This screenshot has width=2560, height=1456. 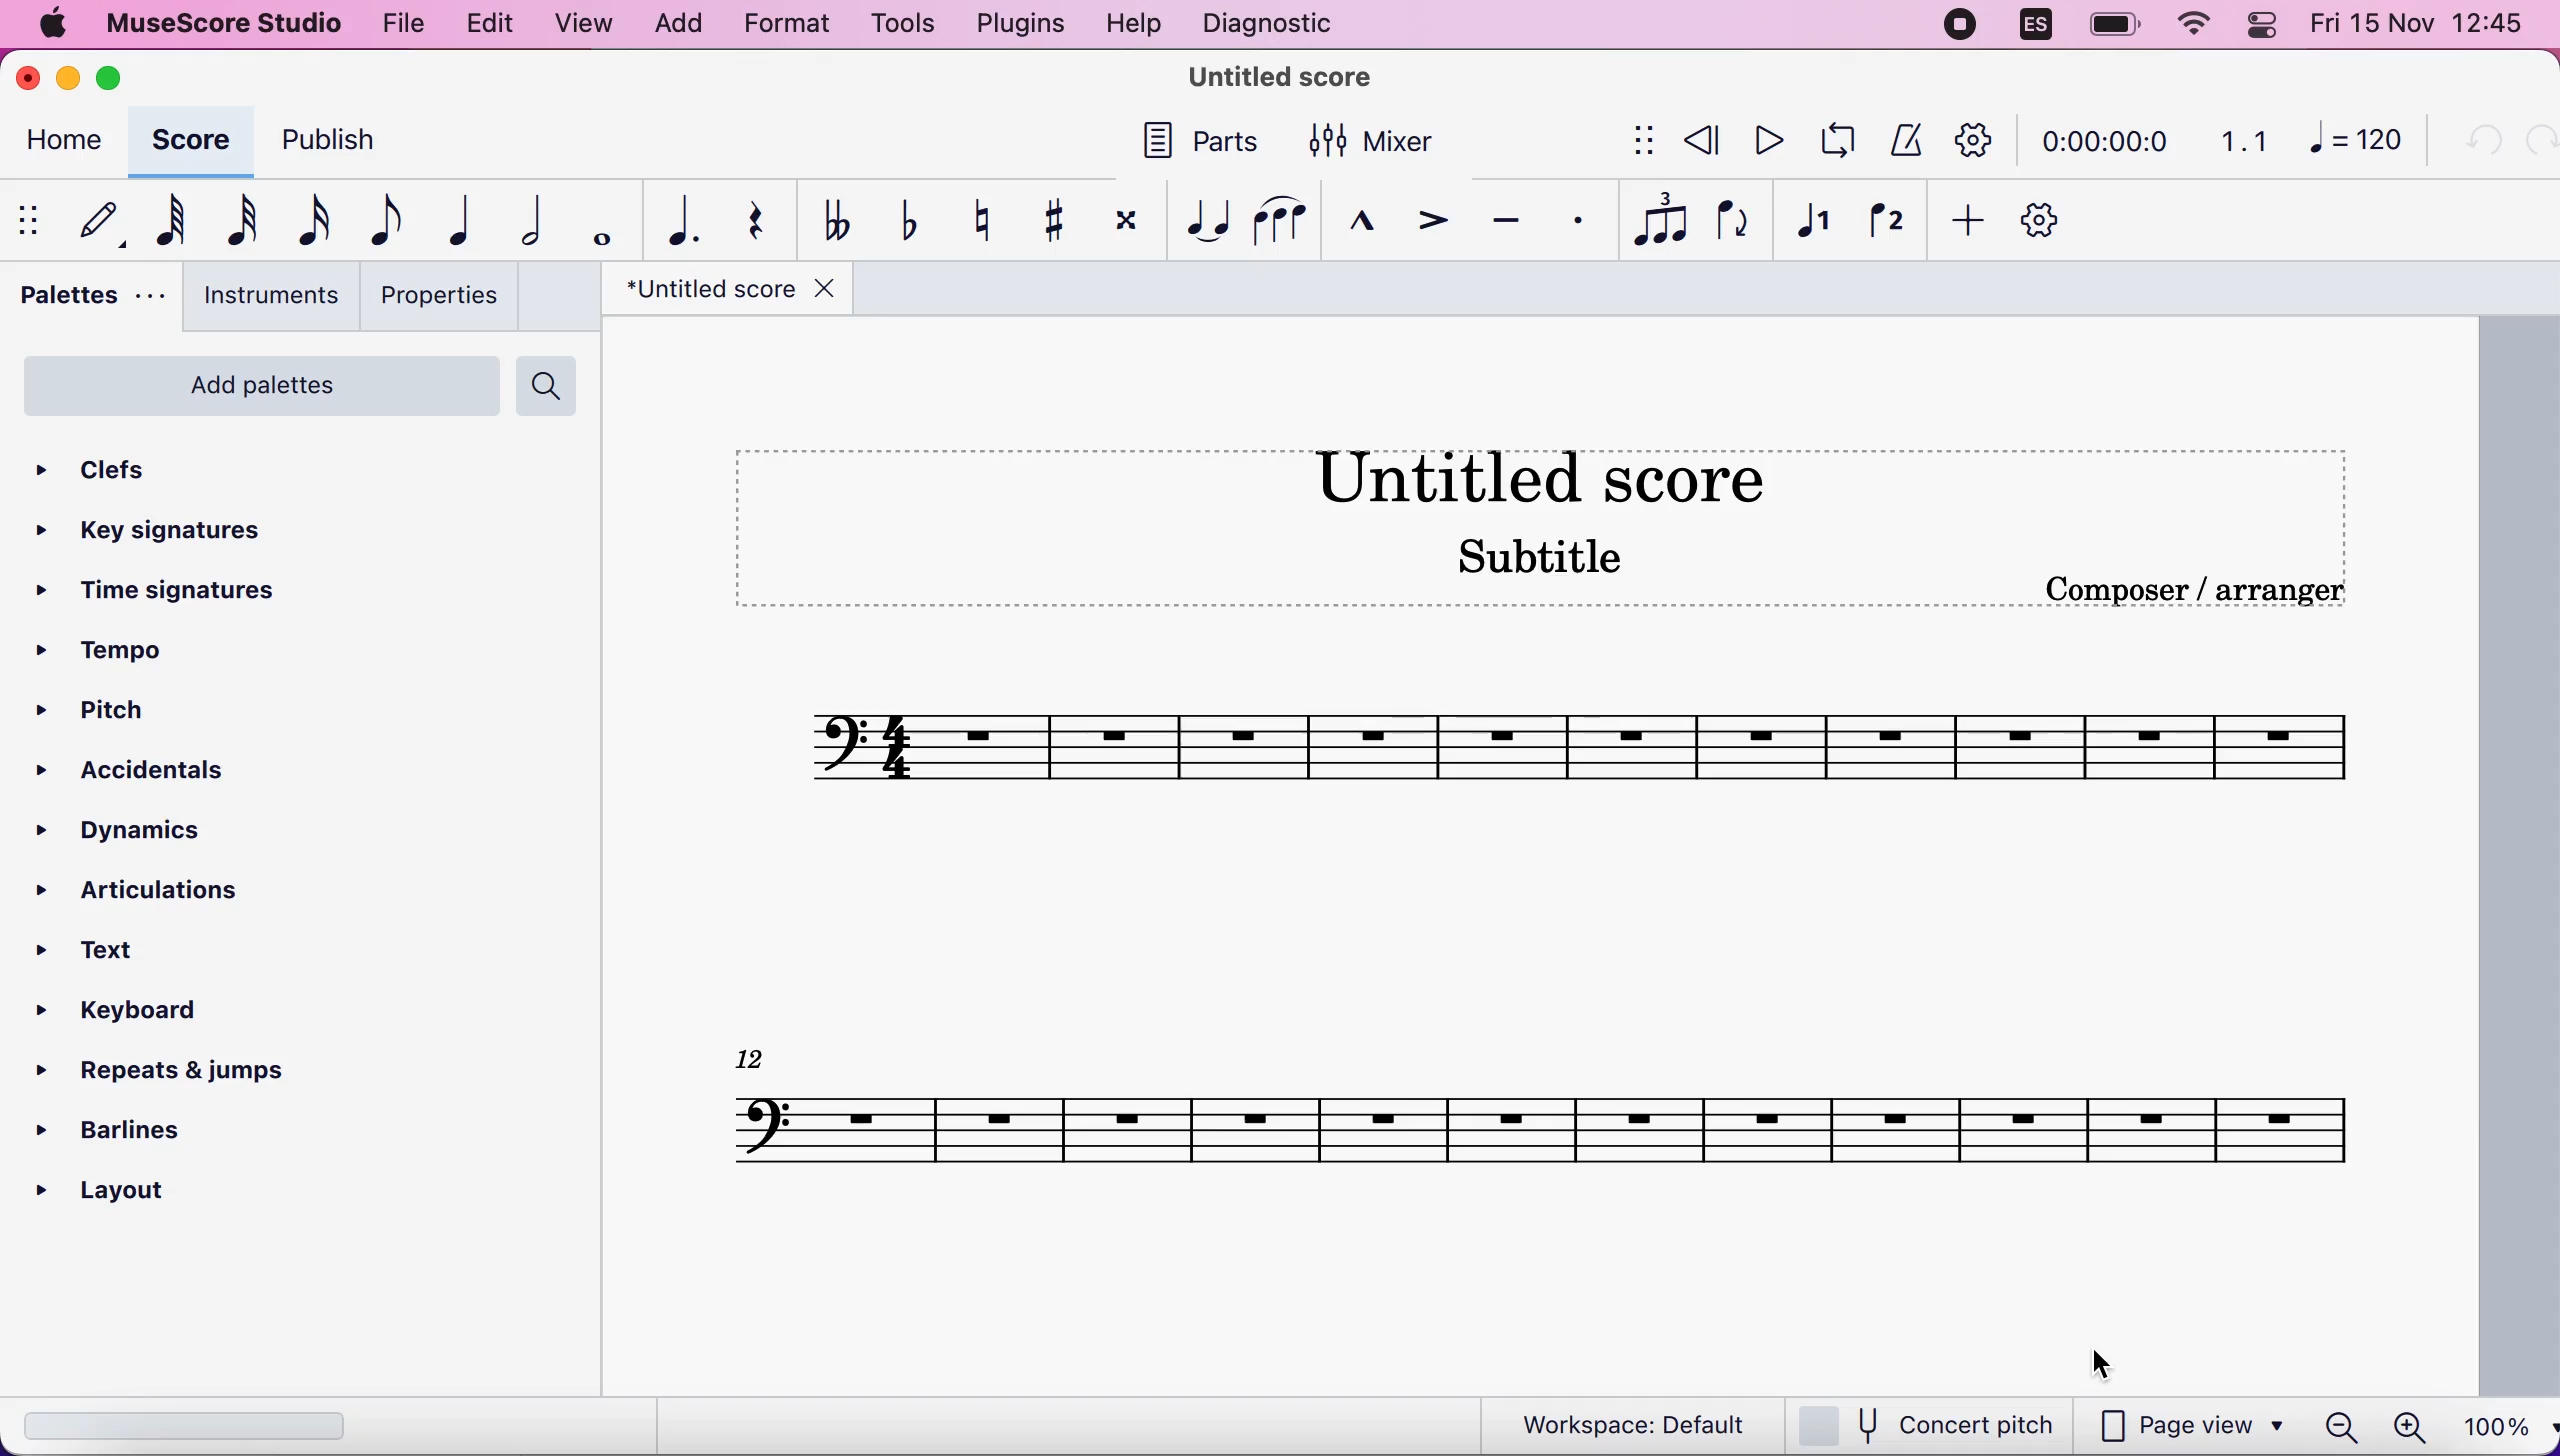 What do you see at coordinates (147, 592) in the screenshot?
I see `ime signatures` at bounding box center [147, 592].